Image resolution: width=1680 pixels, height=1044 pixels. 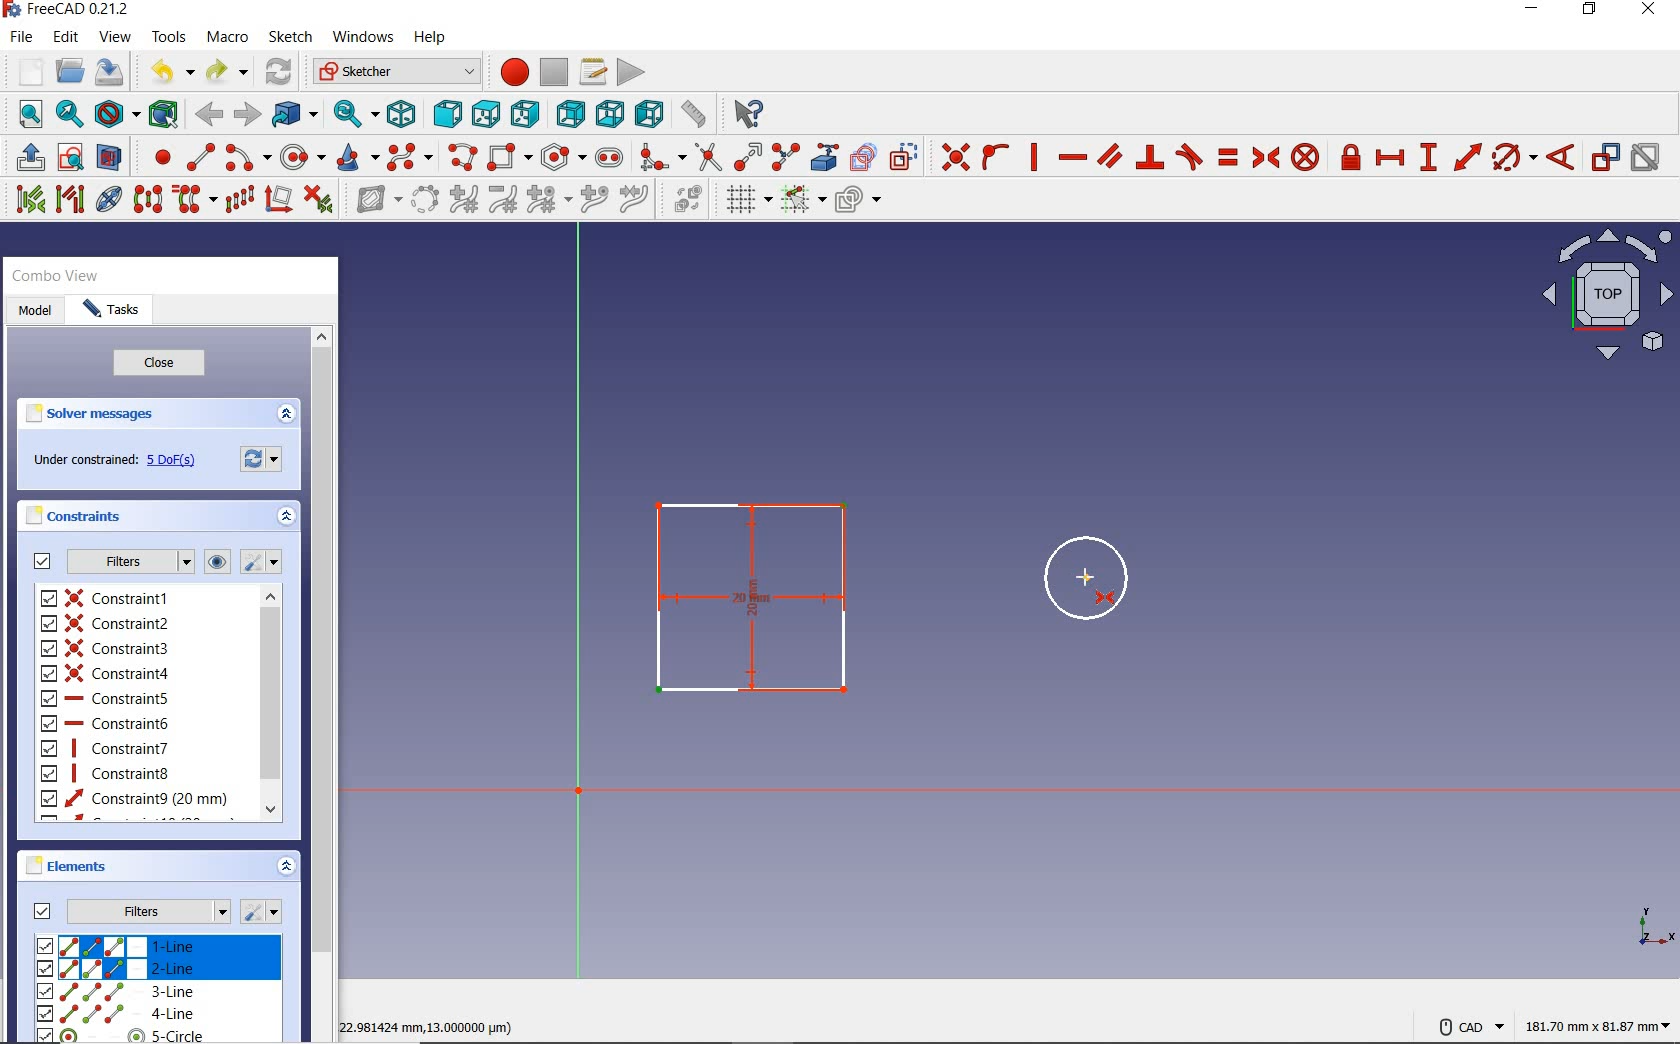 I want to click on constraint6, so click(x=105, y=723).